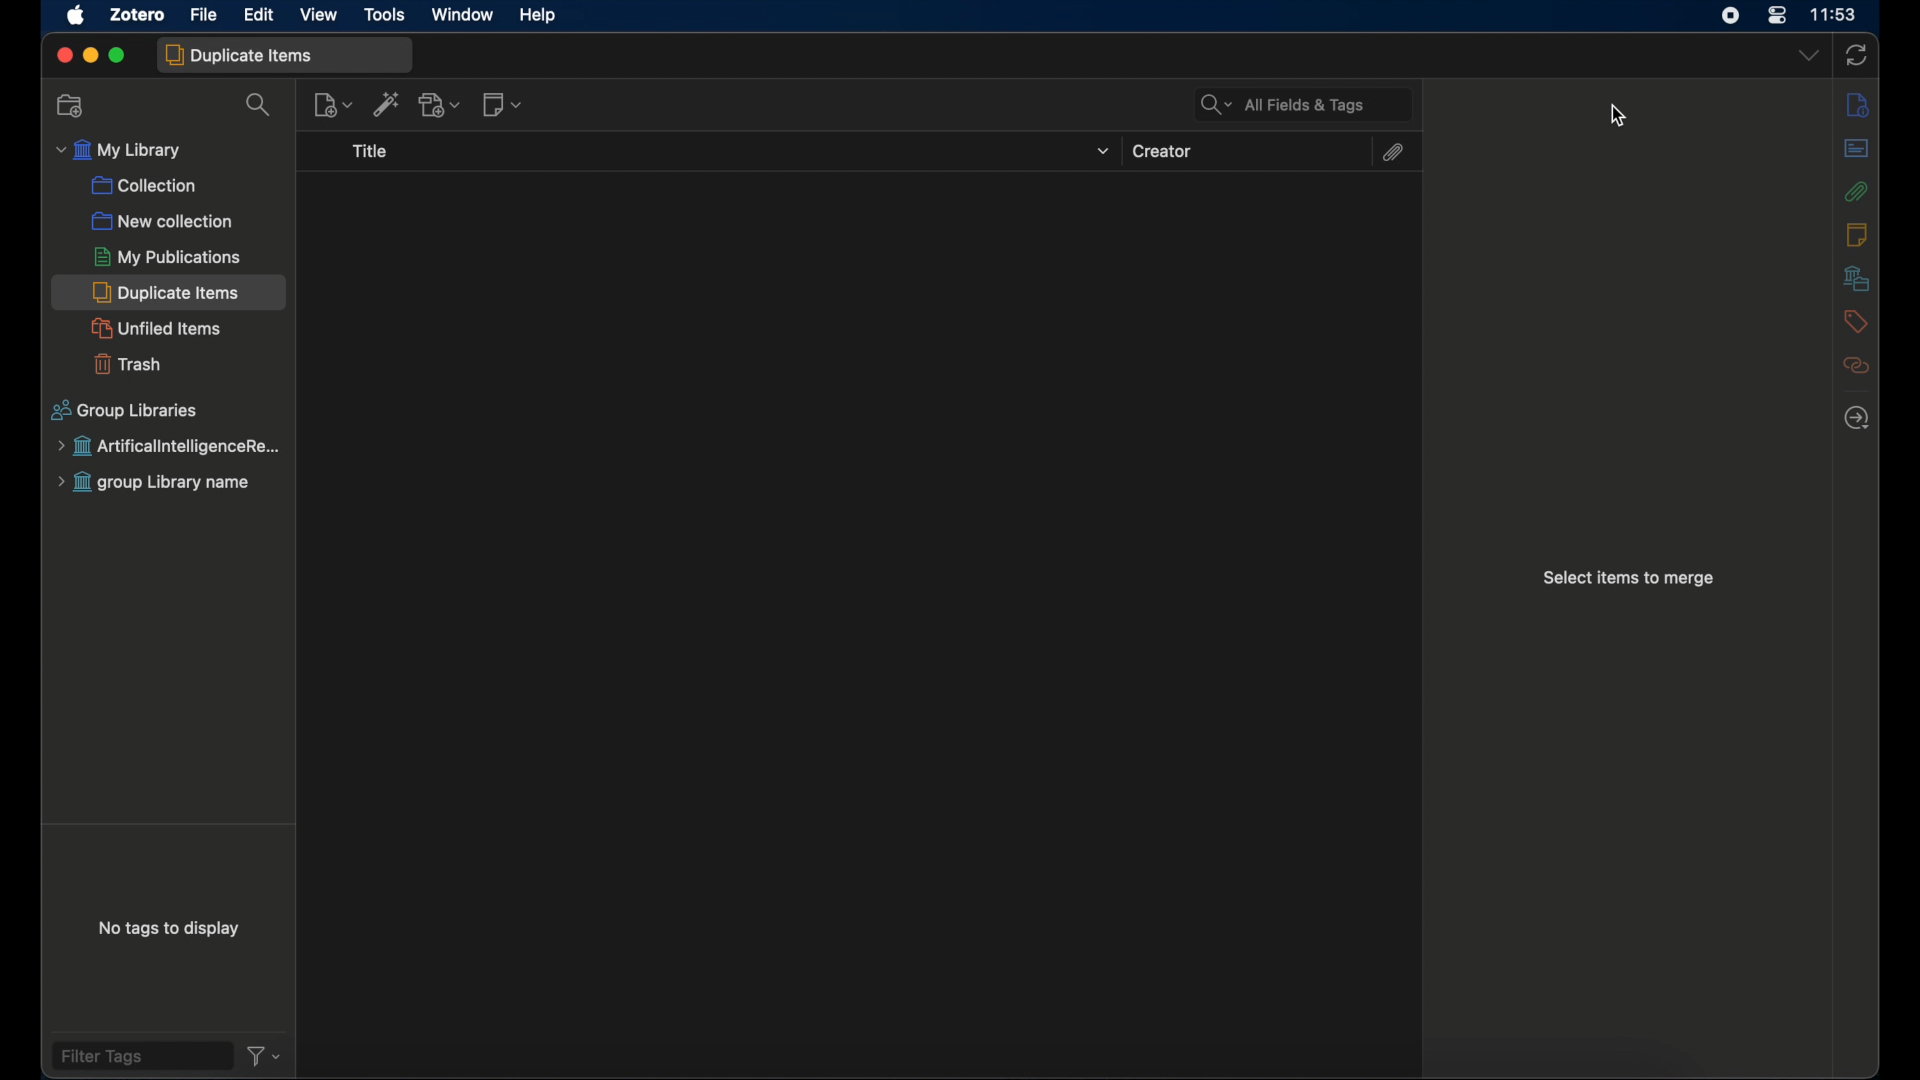 The width and height of the screenshot is (1920, 1080). Describe the element at coordinates (264, 1058) in the screenshot. I see `filter` at that location.